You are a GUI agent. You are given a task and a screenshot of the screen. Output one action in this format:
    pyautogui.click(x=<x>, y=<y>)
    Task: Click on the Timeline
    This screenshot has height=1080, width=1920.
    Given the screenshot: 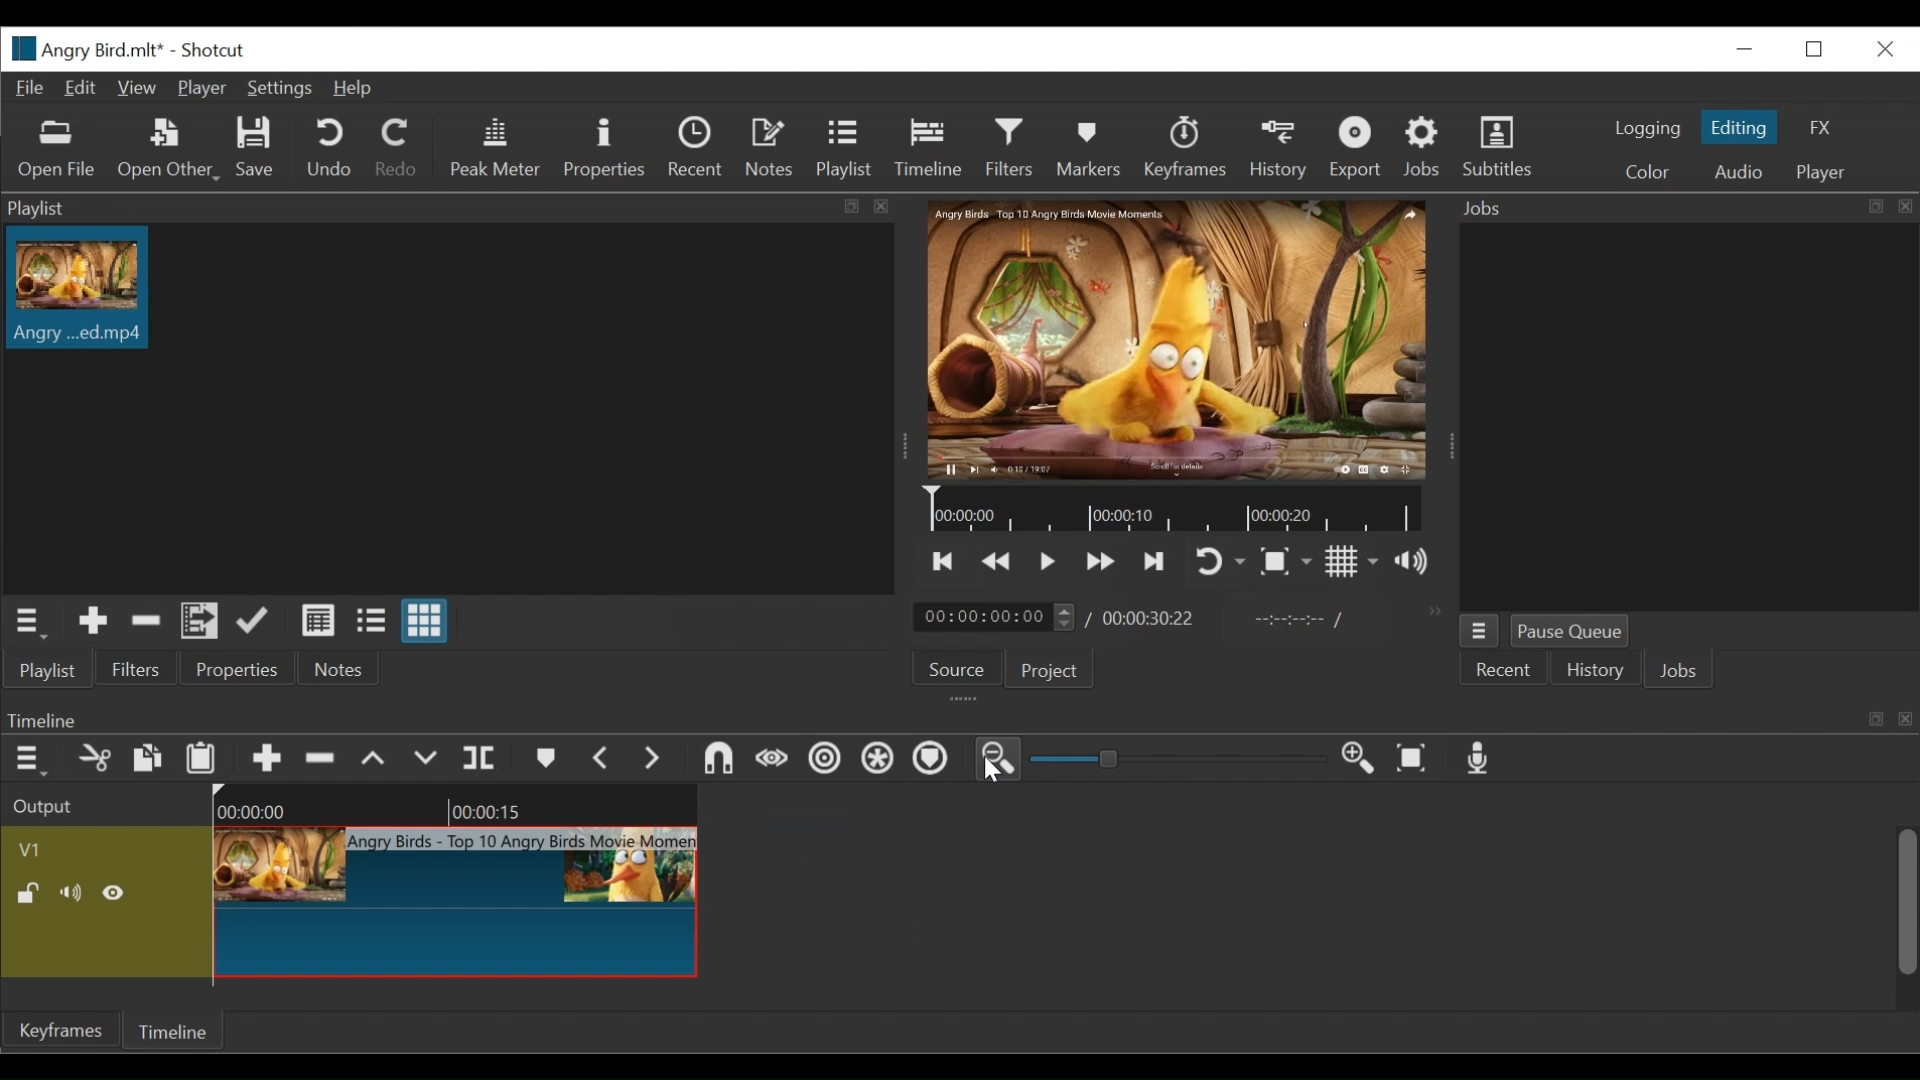 What is the action you would take?
    pyautogui.click(x=928, y=147)
    